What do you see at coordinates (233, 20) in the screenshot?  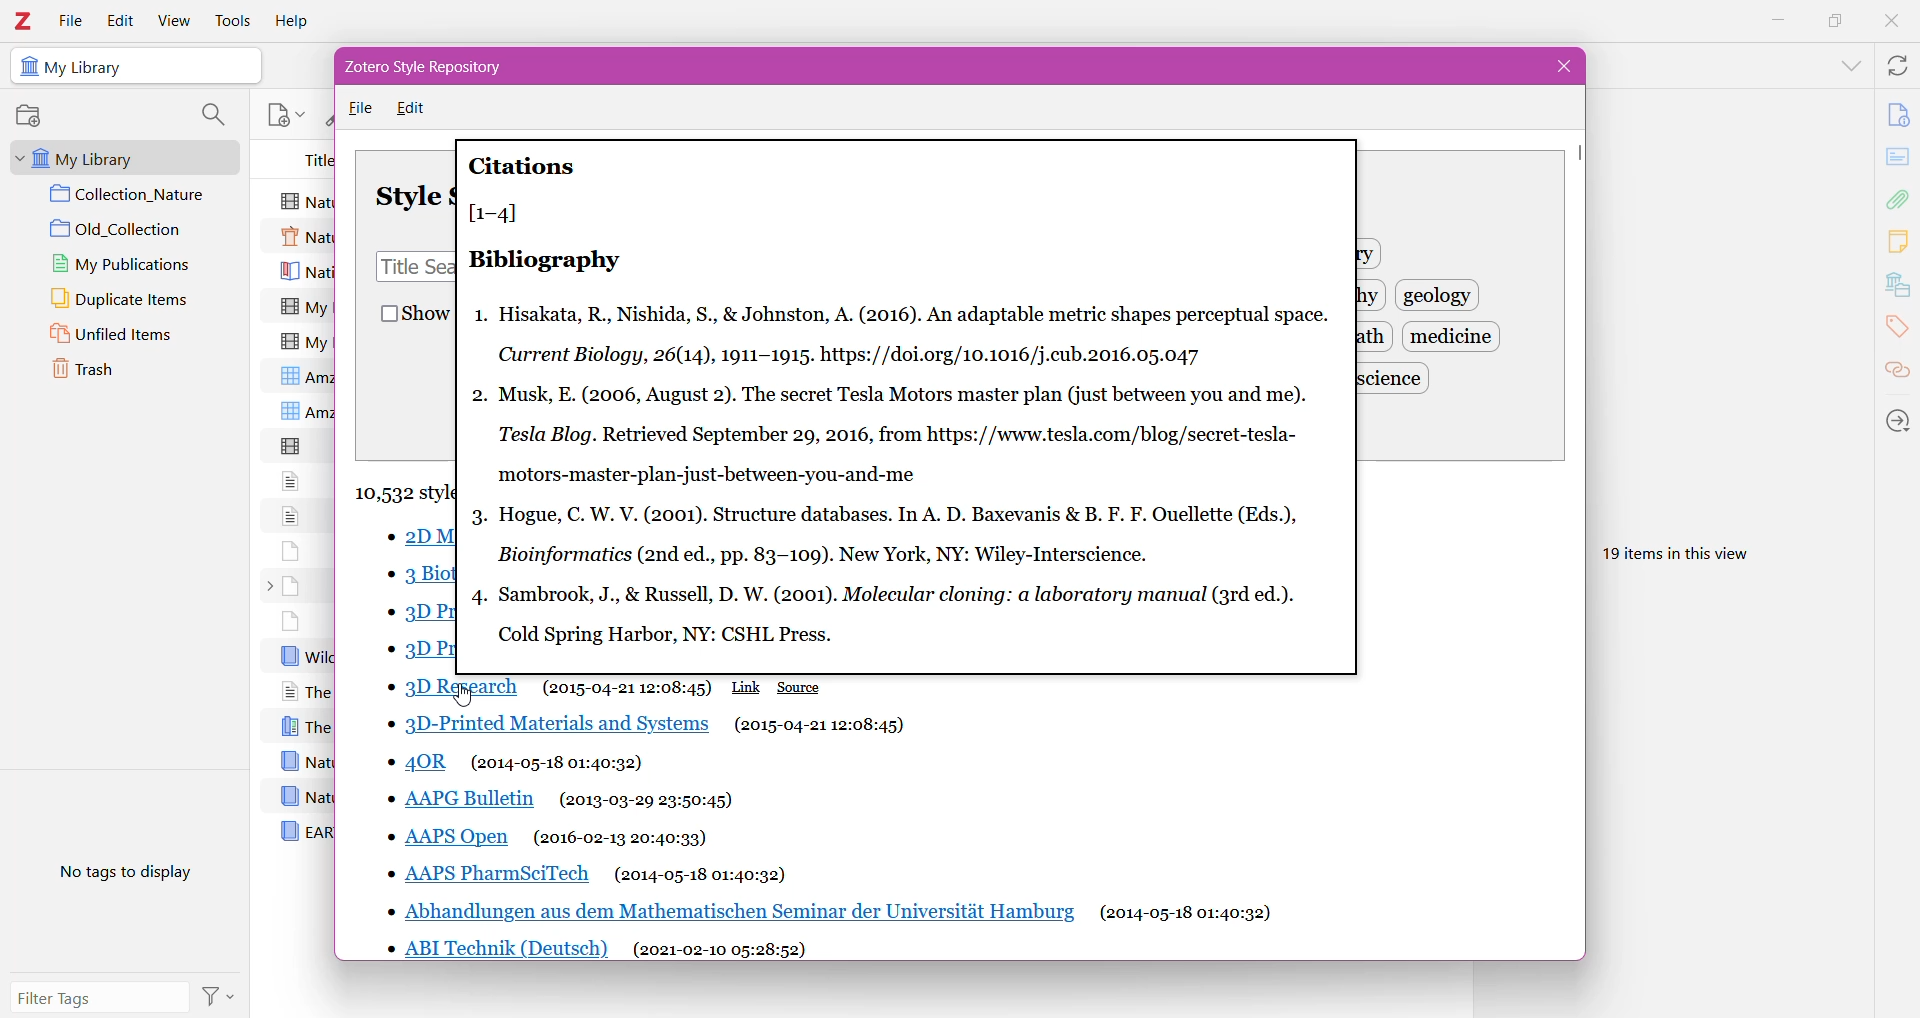 I see `Tools` at bounding box center [233, 20].